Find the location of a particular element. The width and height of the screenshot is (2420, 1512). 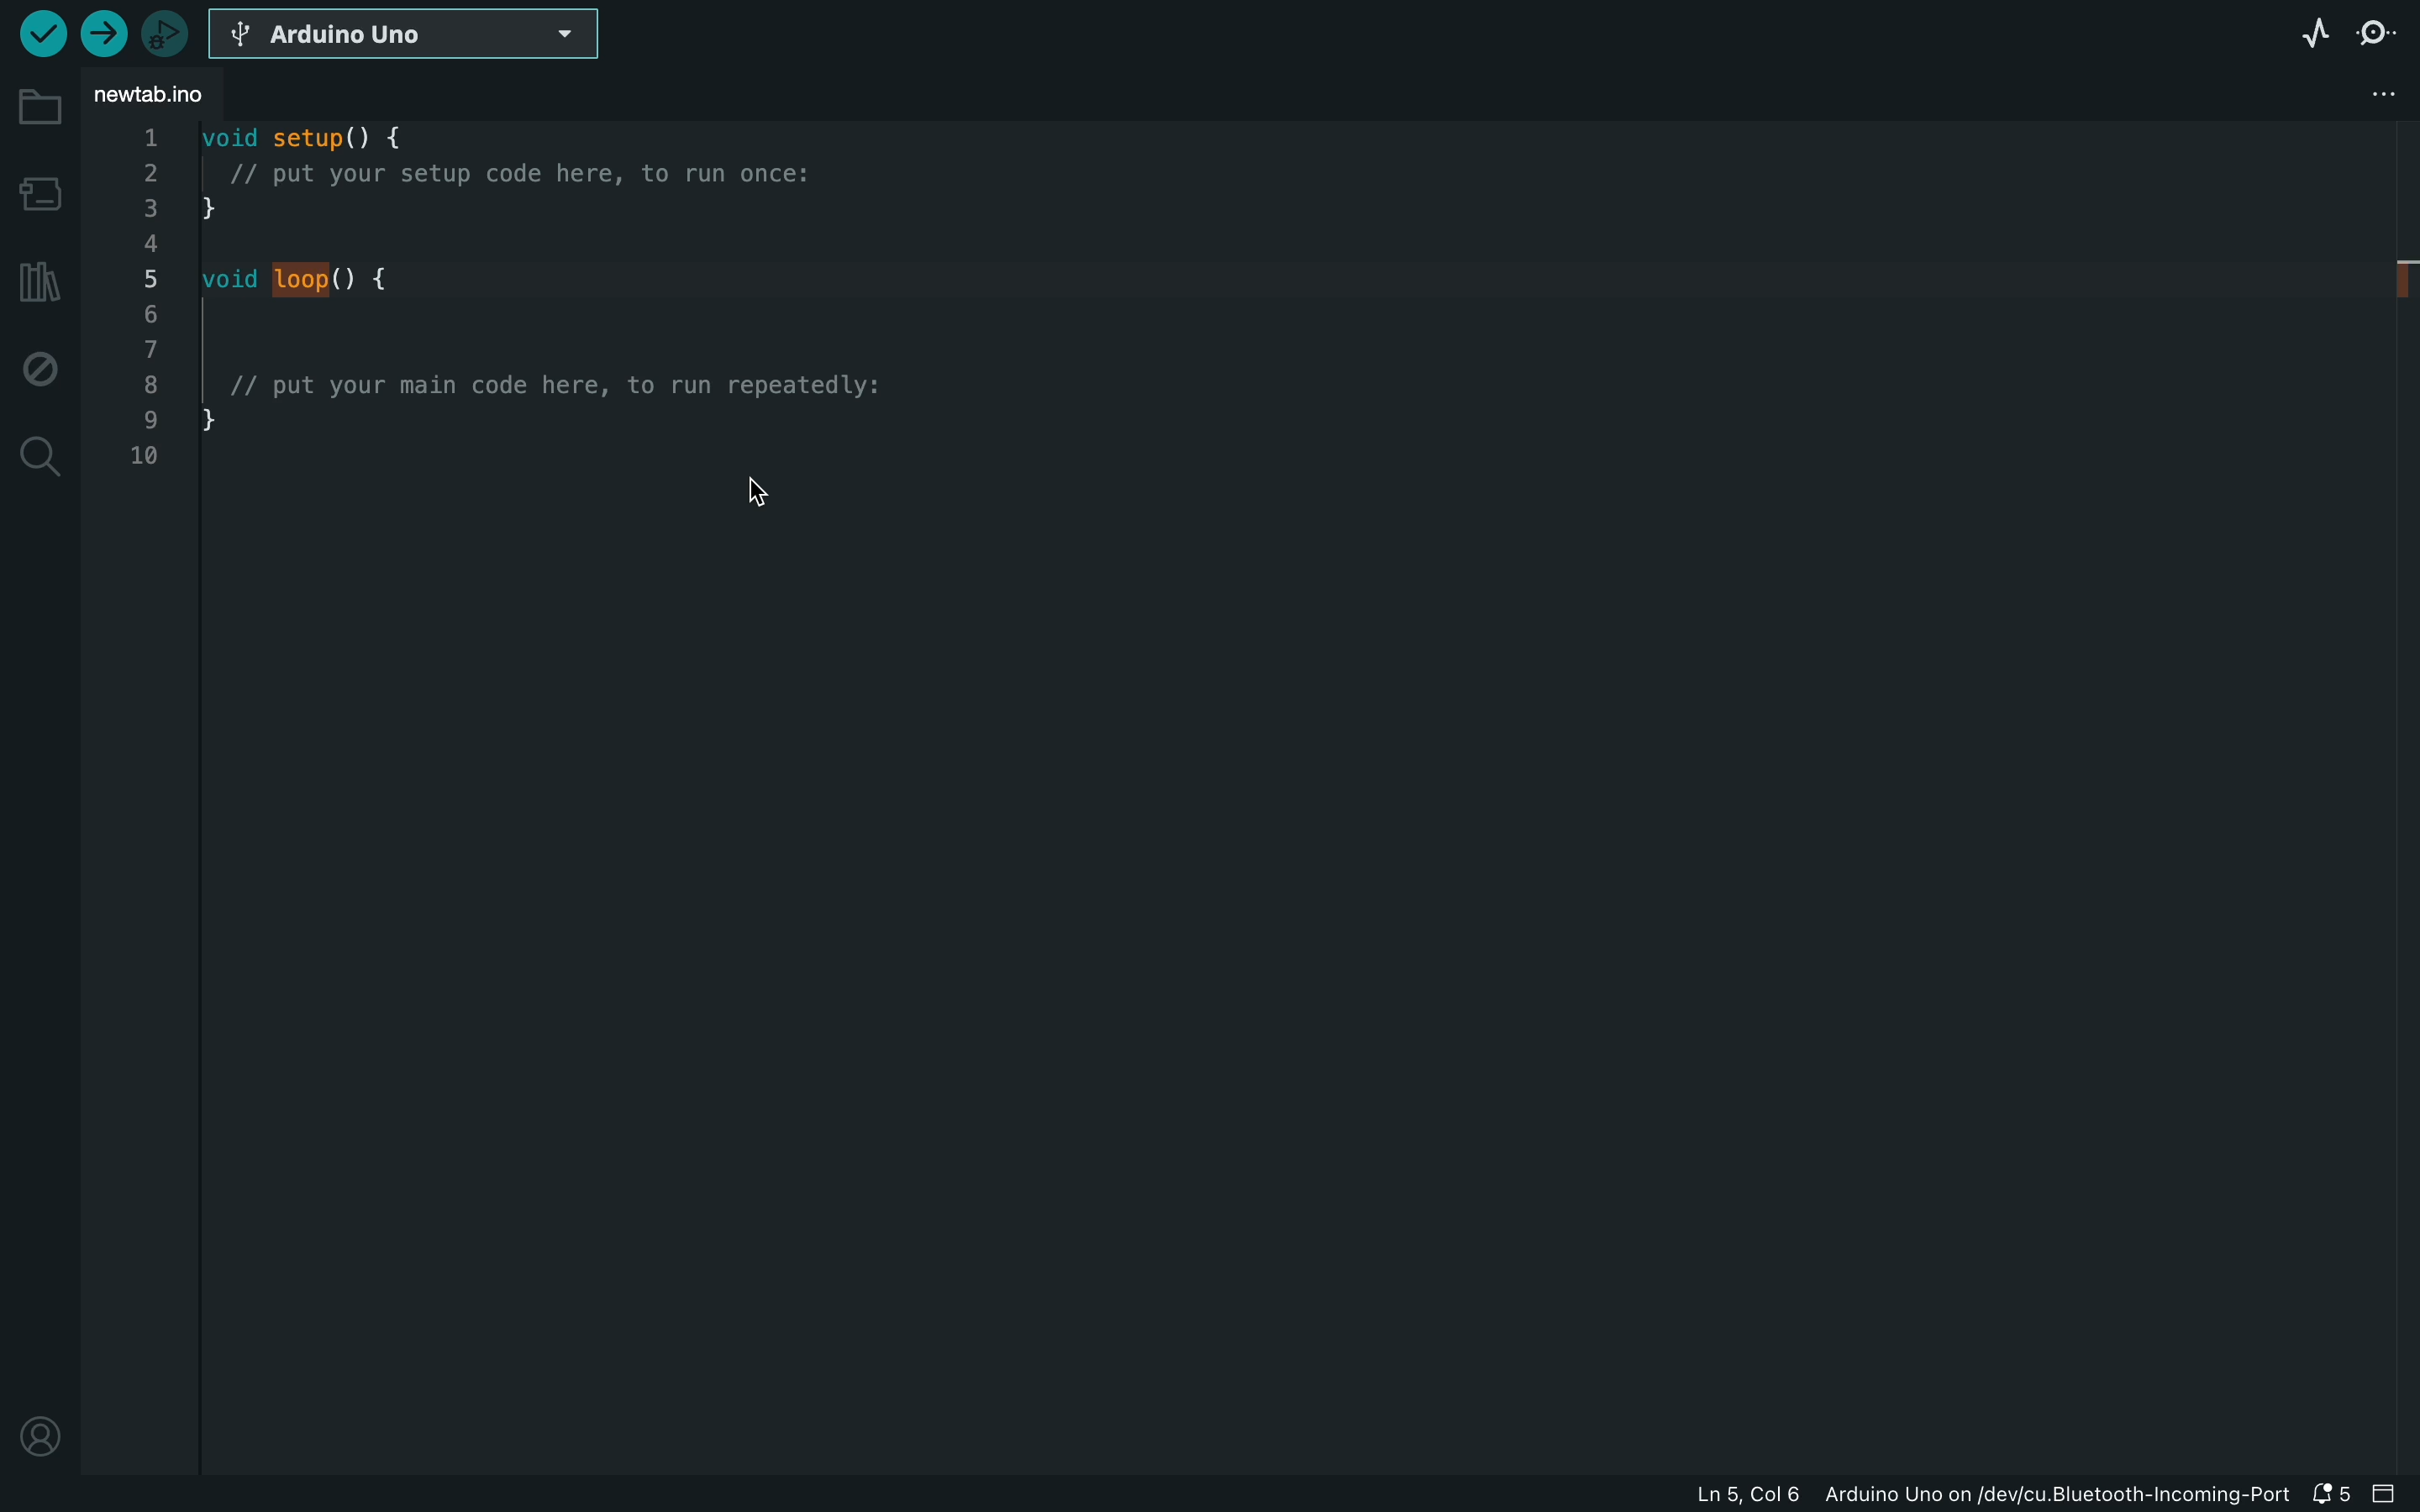

file information is located at coordinates (1988, 1494).